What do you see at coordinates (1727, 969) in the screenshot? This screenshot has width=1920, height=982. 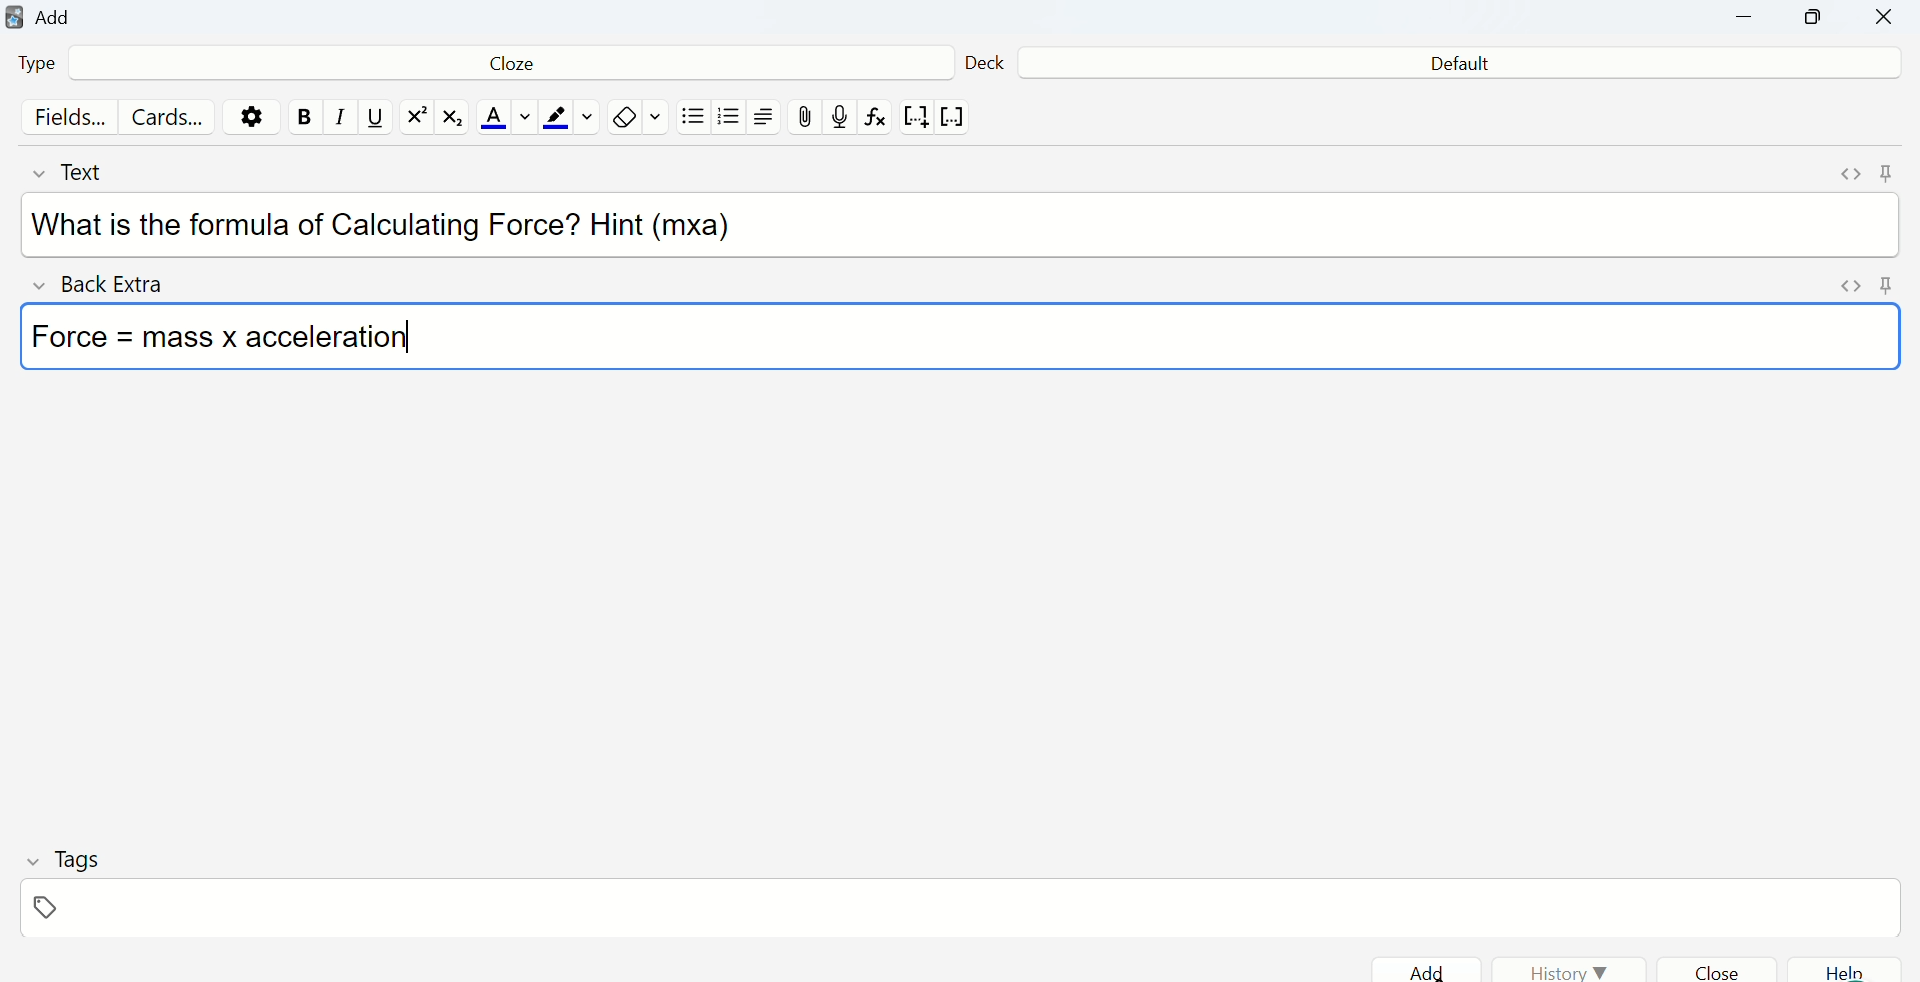 I see `Close` at bounding box center [1727, 969].